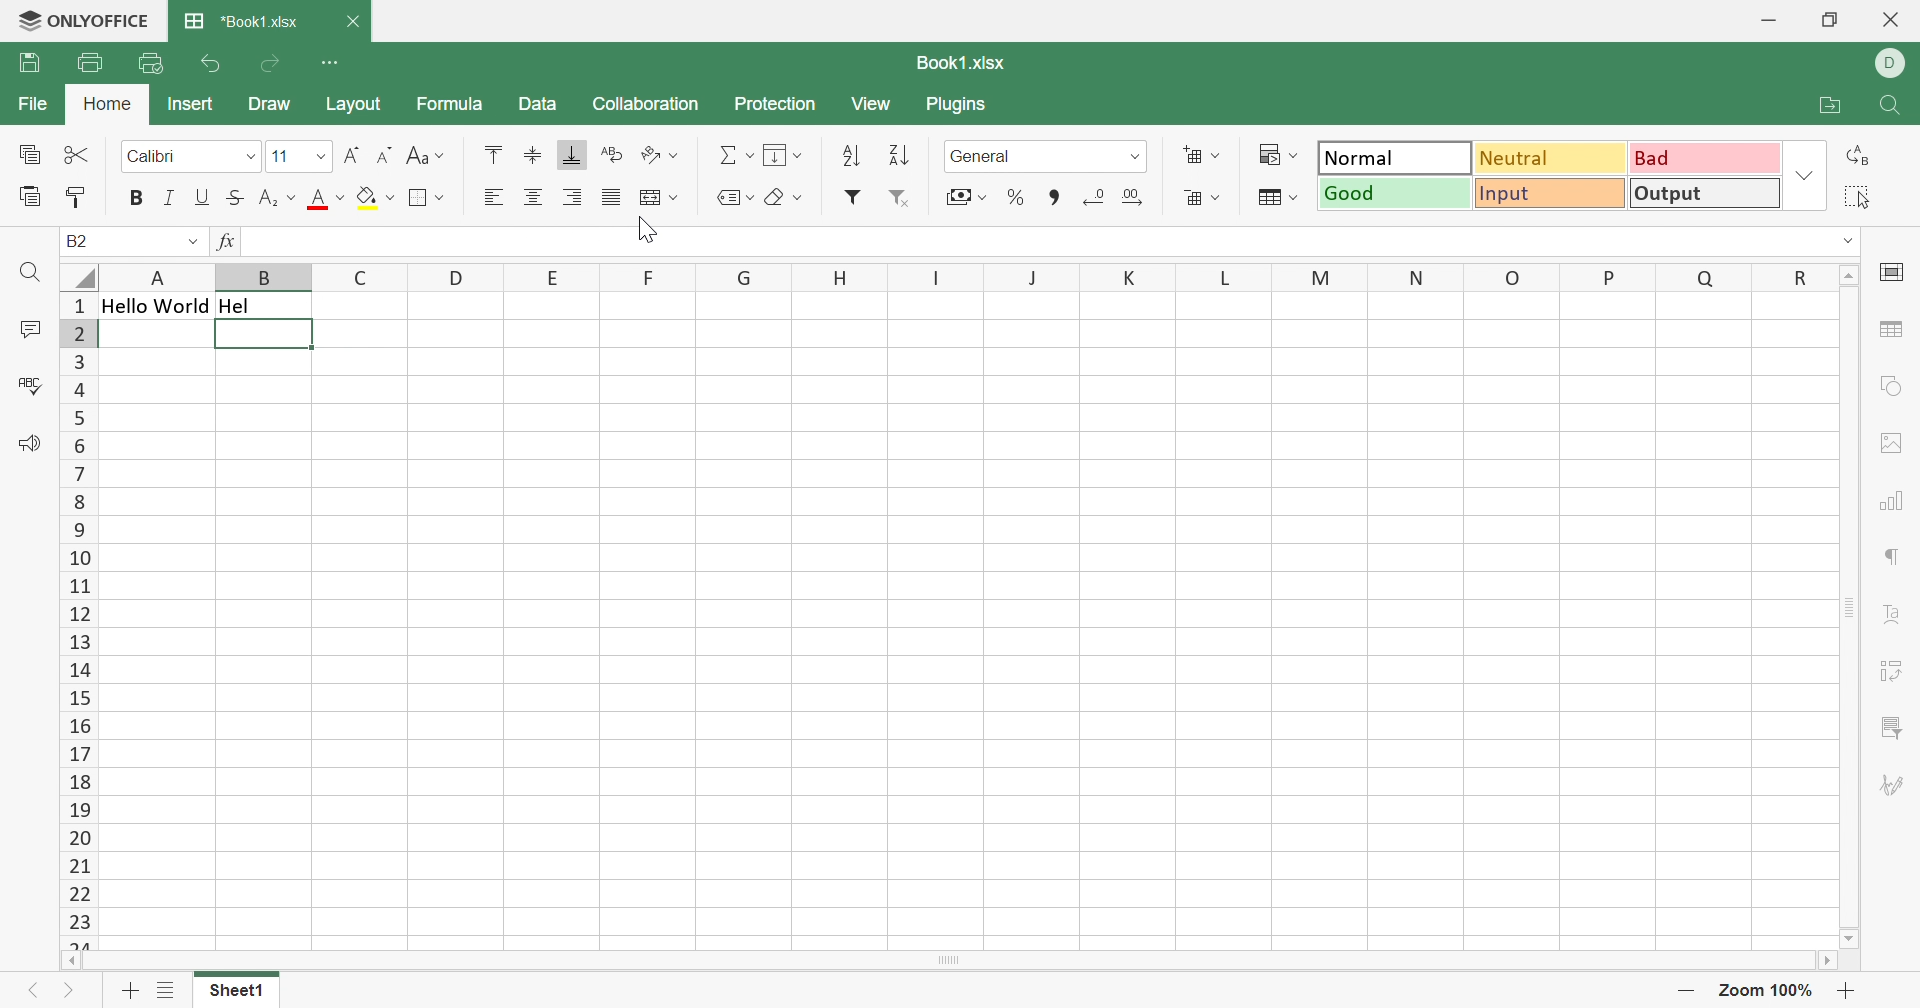 The width and height of the screenshot is (1920, 1008). What do you see at coordinates (1042, 156) in the screenshot?
I see `Number format` at bounding box center [1042, 156].